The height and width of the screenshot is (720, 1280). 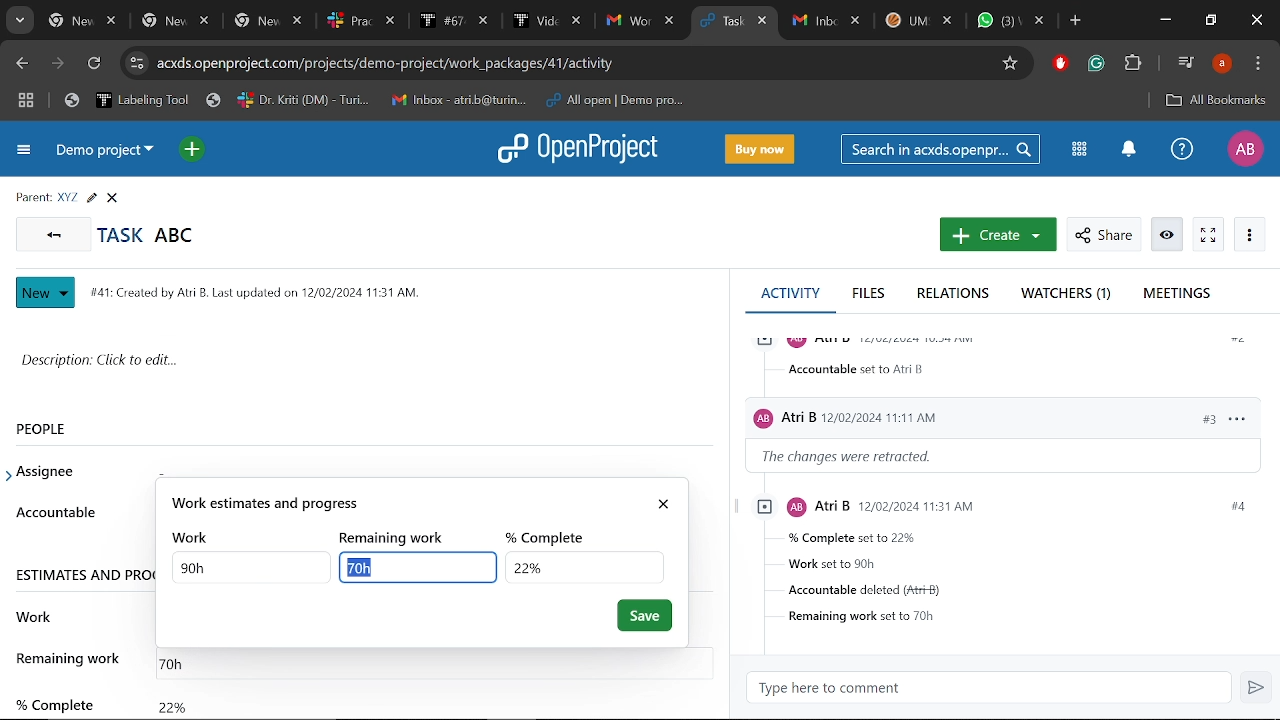 I want to click on Info, so click(x=1168, y=235).